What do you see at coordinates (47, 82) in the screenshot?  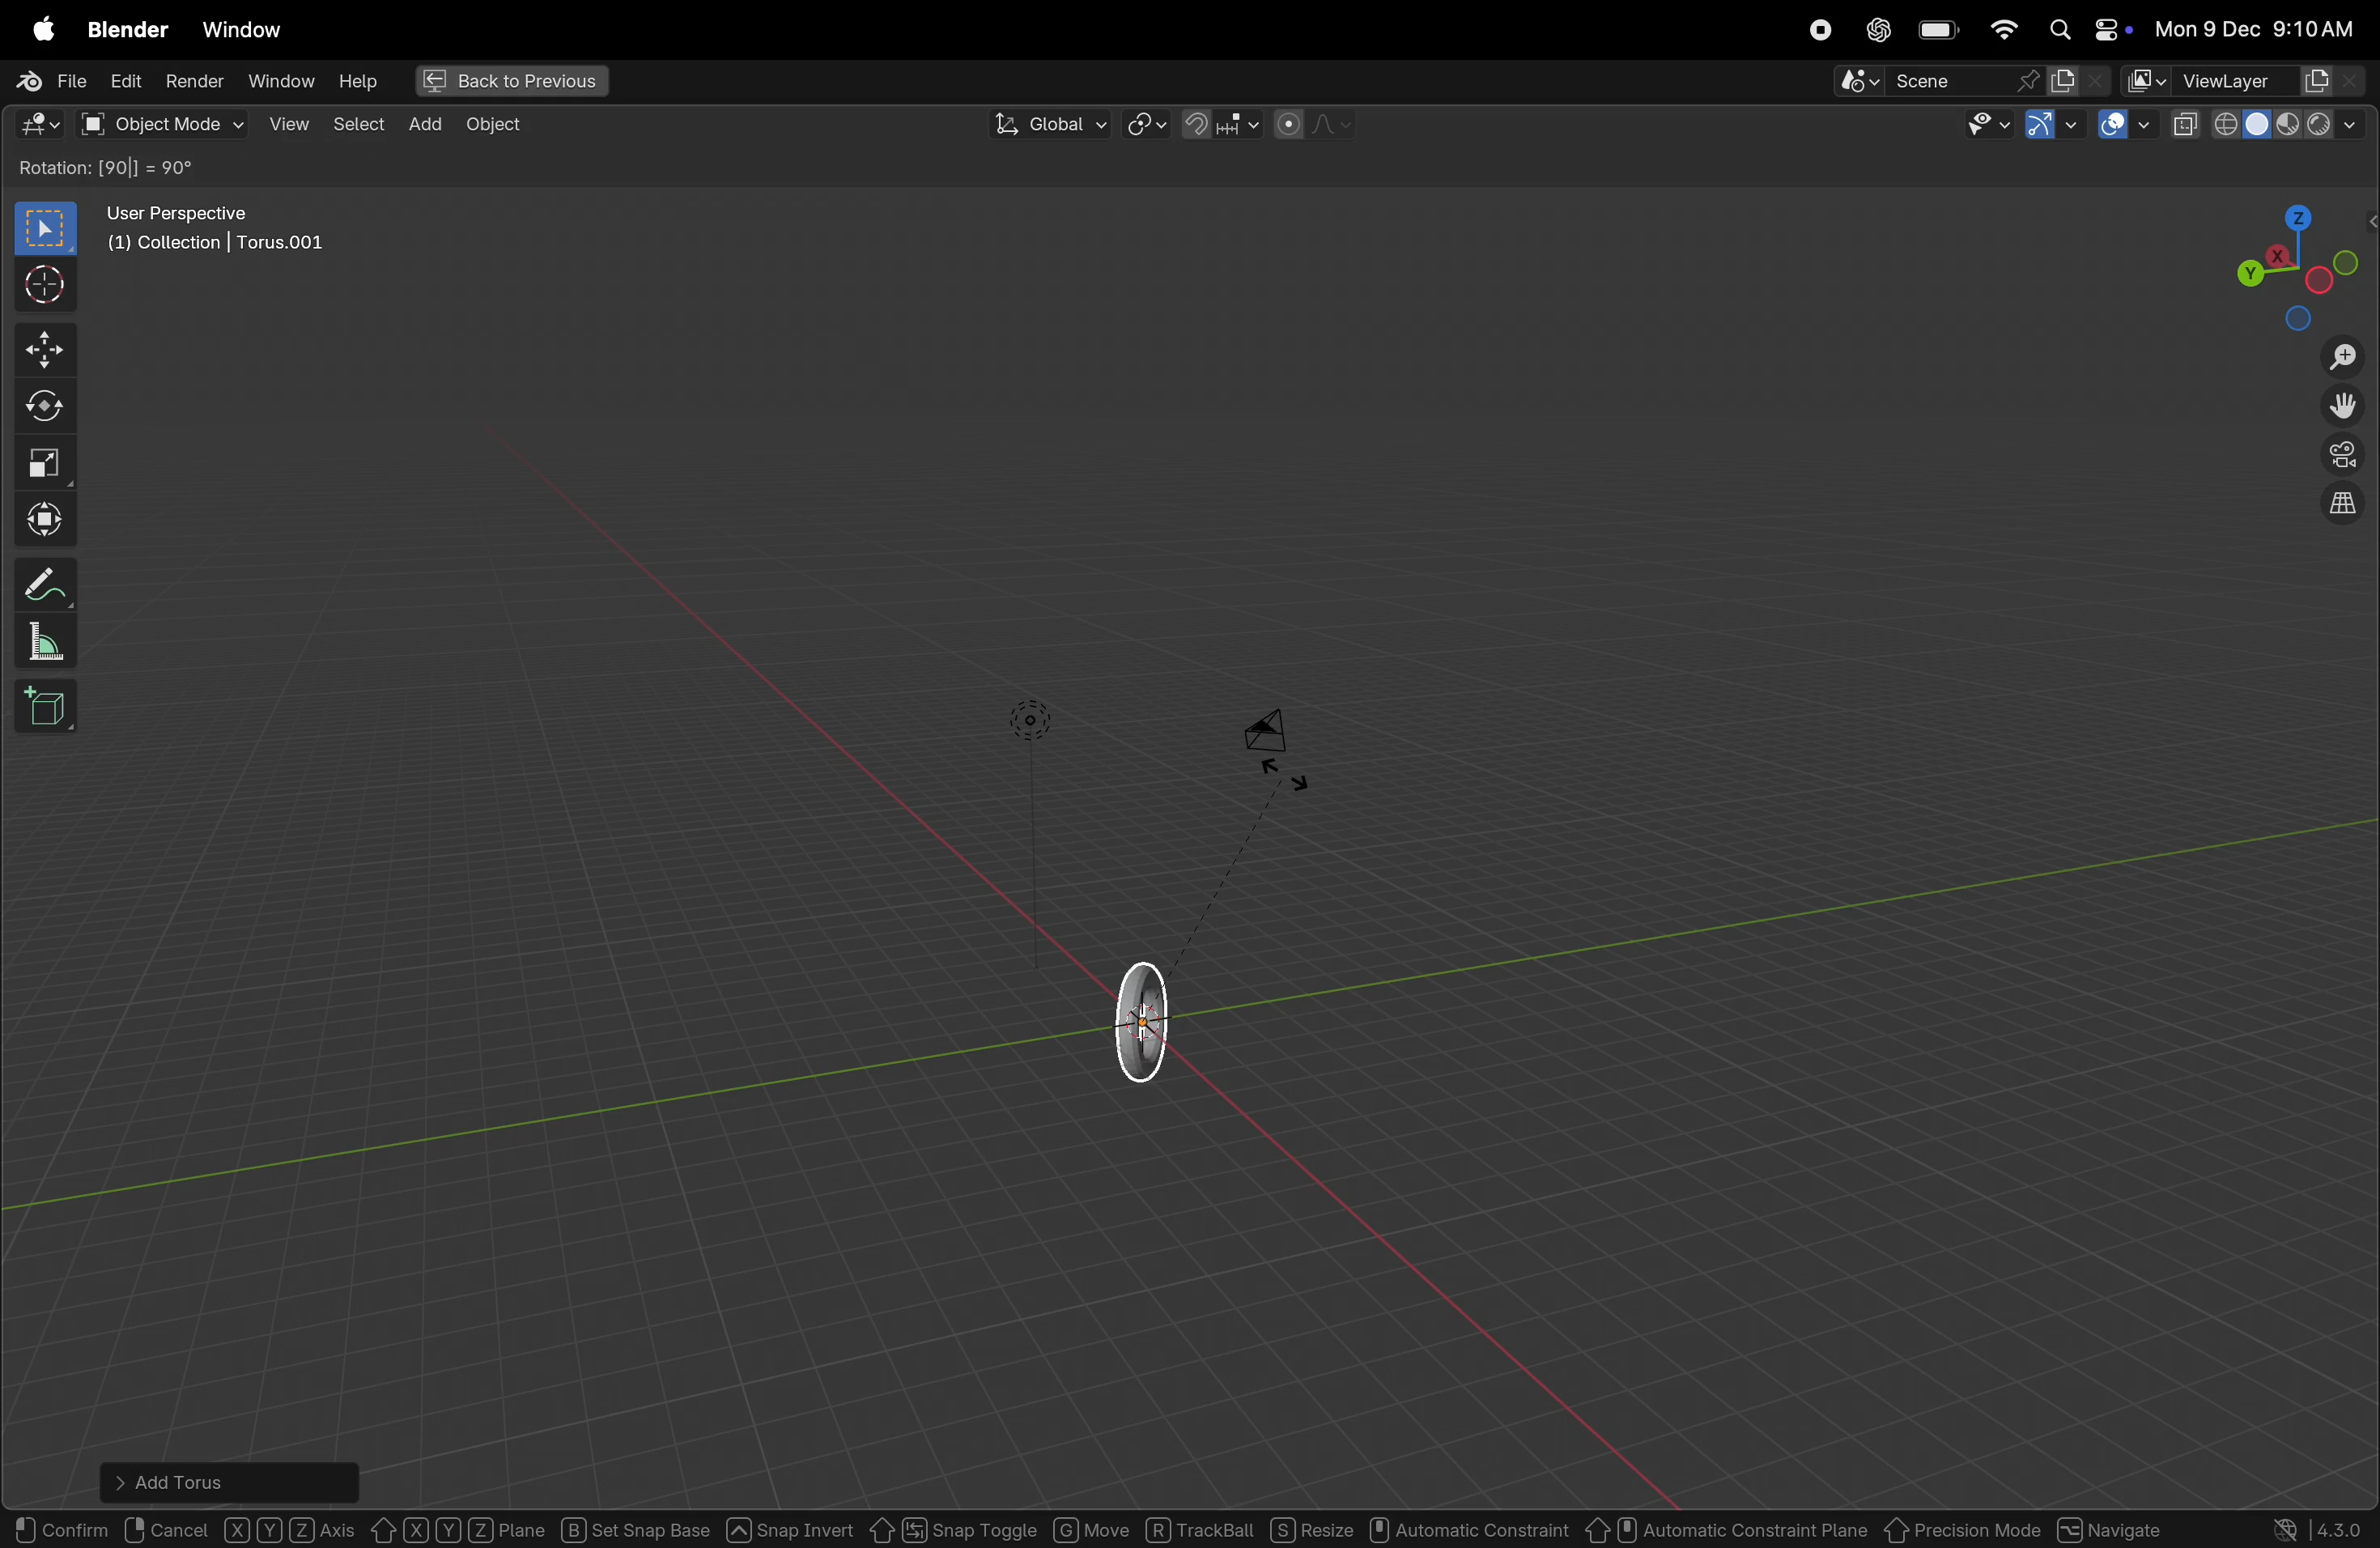 I see `file` at bounding box center [47, 82].